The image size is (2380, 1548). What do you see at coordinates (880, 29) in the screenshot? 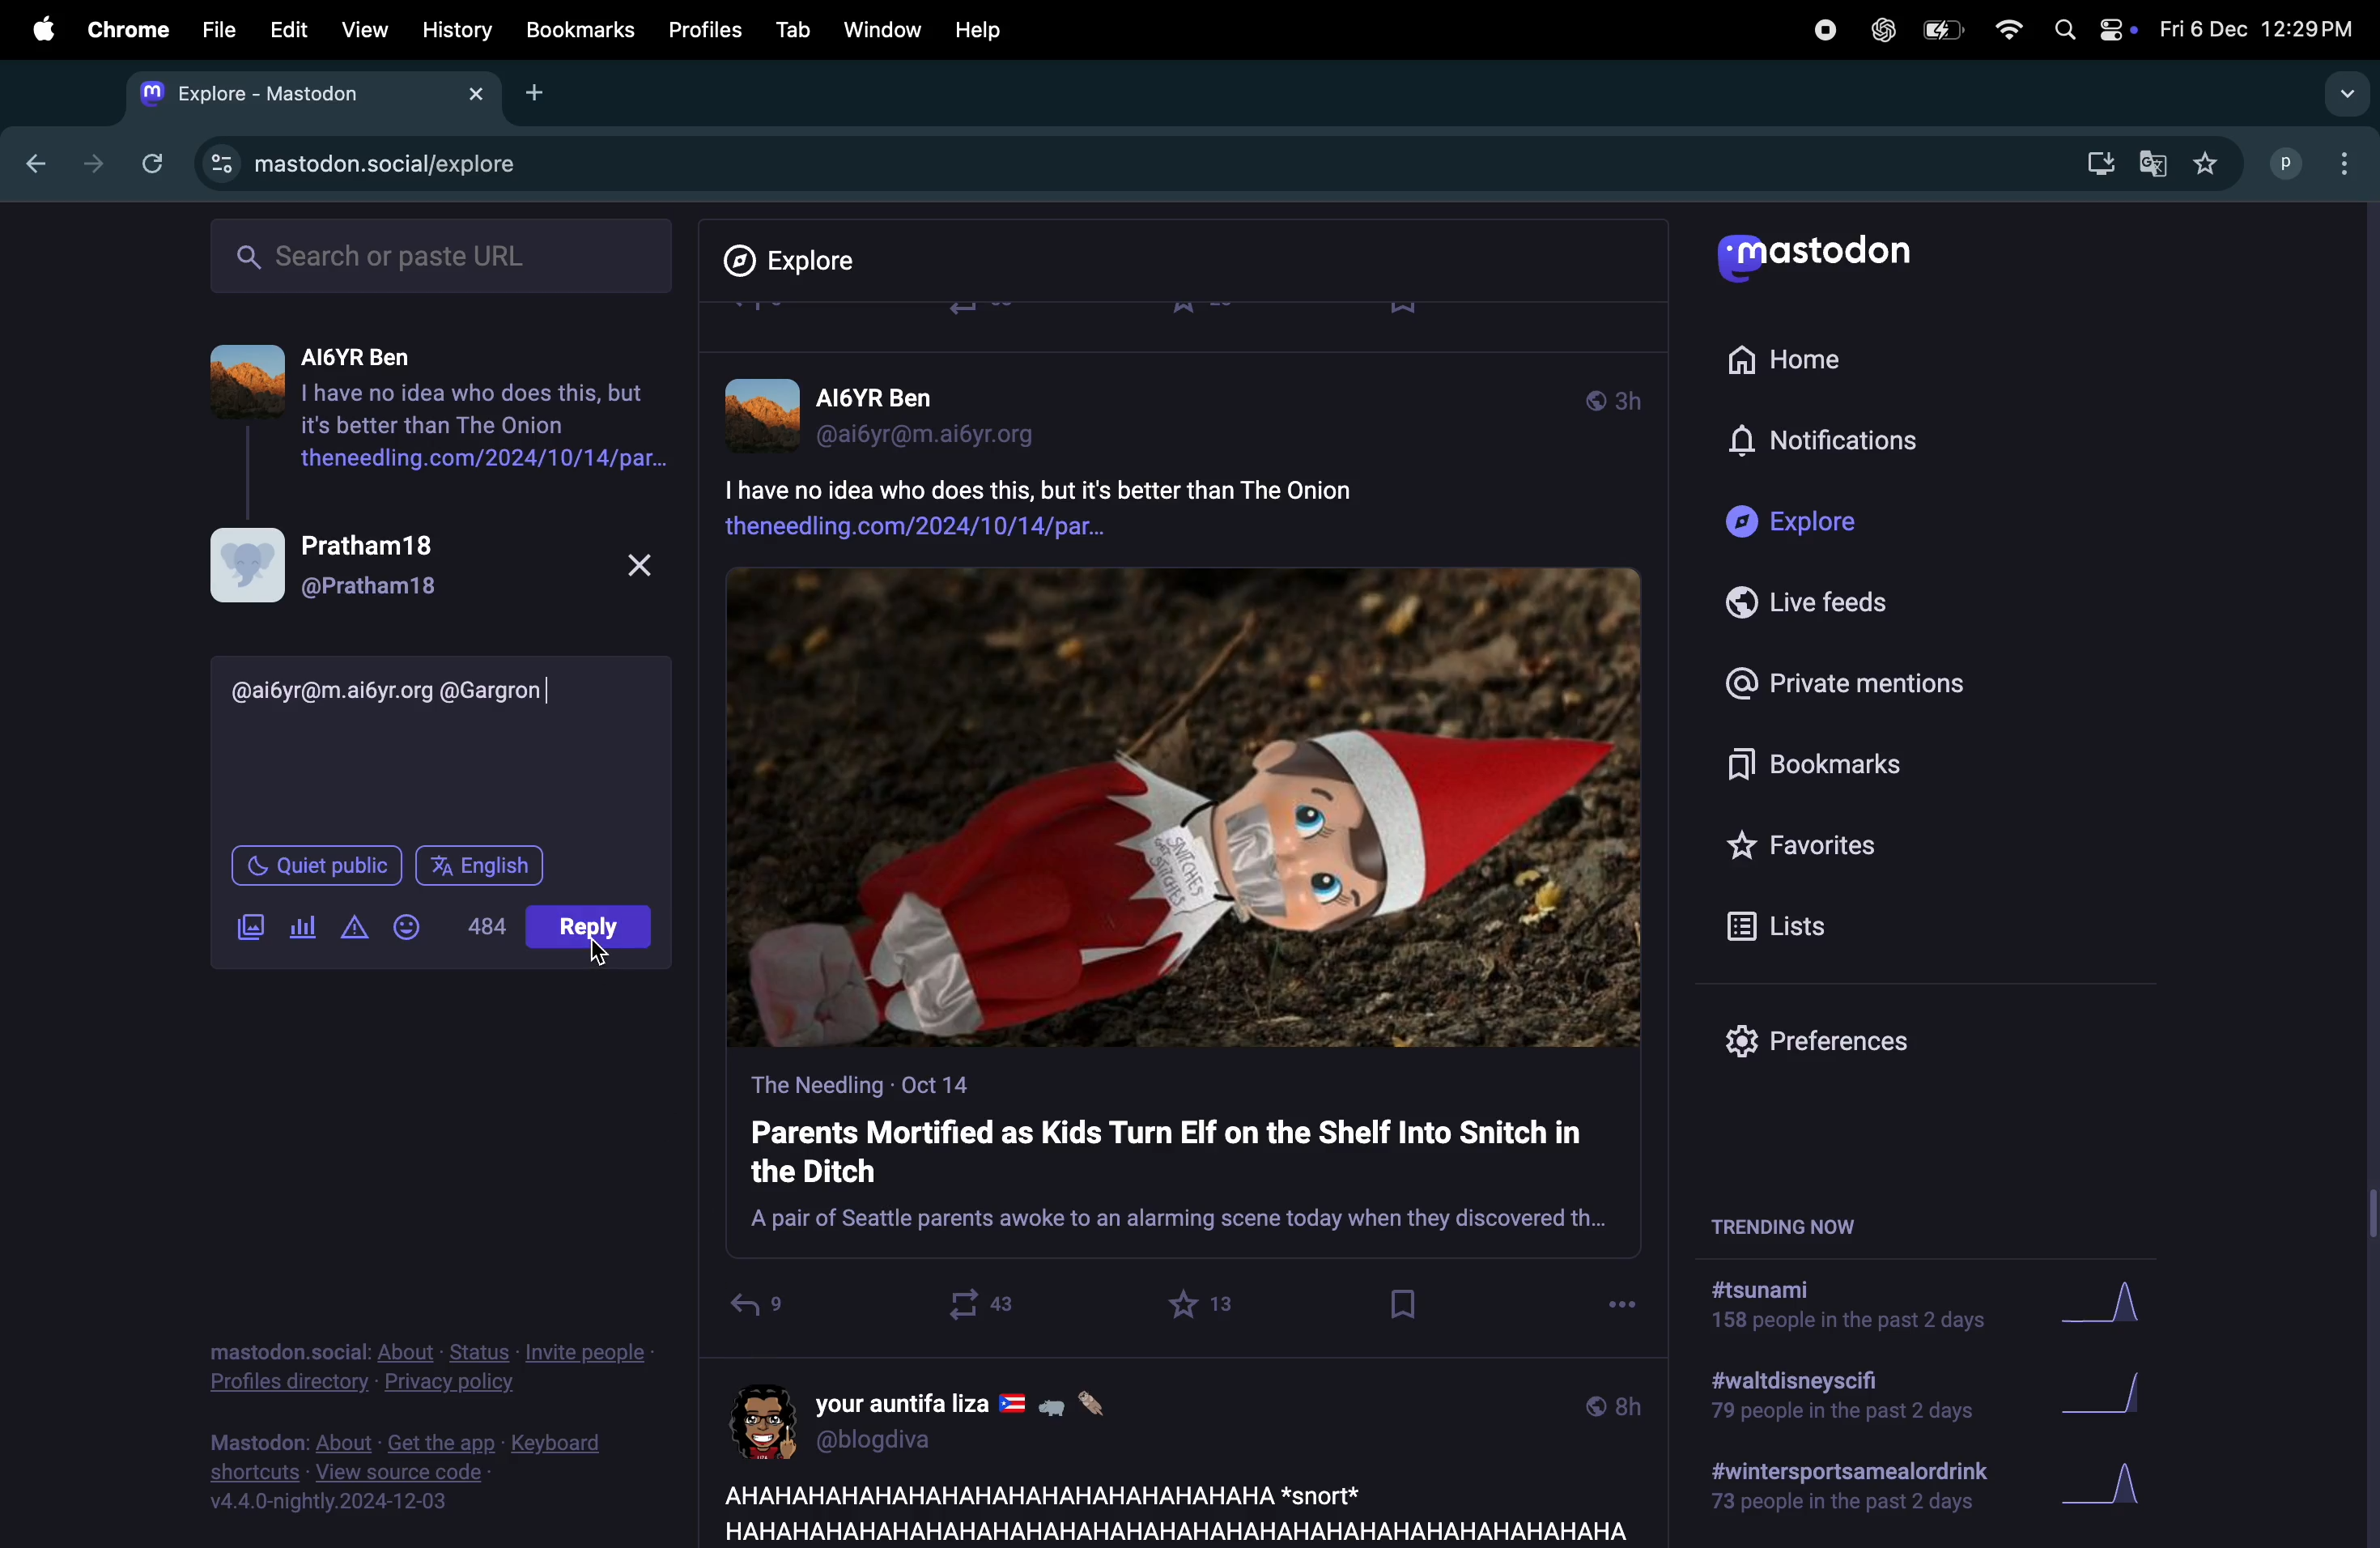
I see `Window` at bounding box center [880, 29].